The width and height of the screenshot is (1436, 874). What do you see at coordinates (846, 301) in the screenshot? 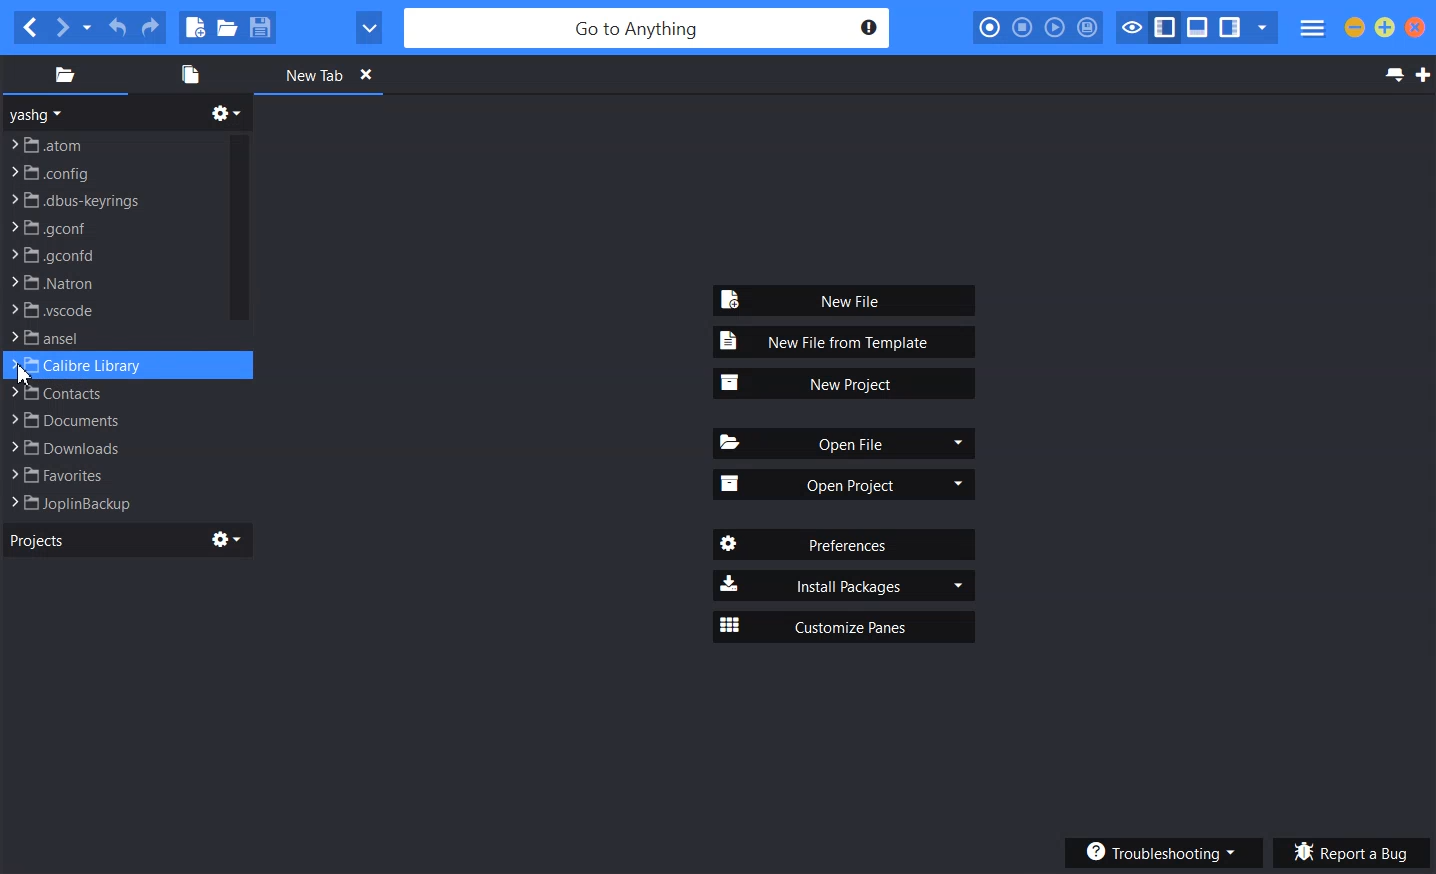
I see `New File` at bounding box center [846, 301].